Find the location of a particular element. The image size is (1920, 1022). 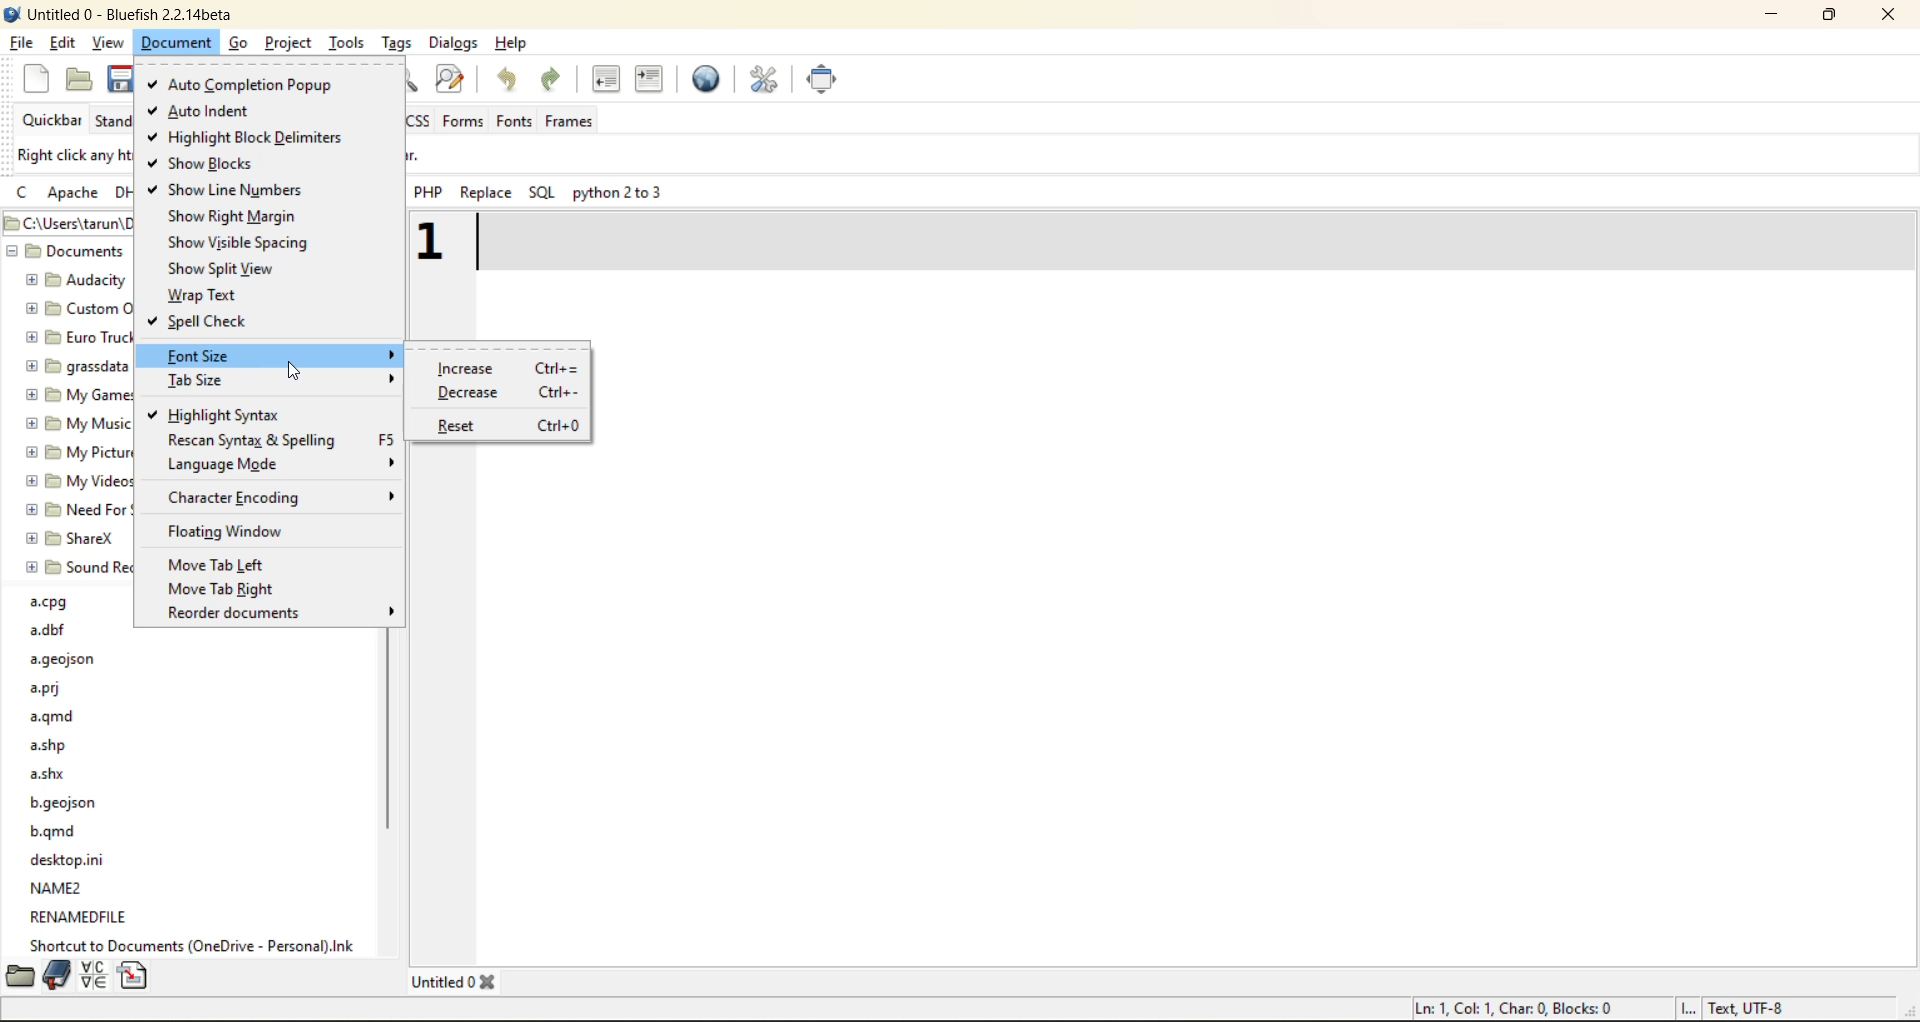

font size is located at coordinates (212, 353).